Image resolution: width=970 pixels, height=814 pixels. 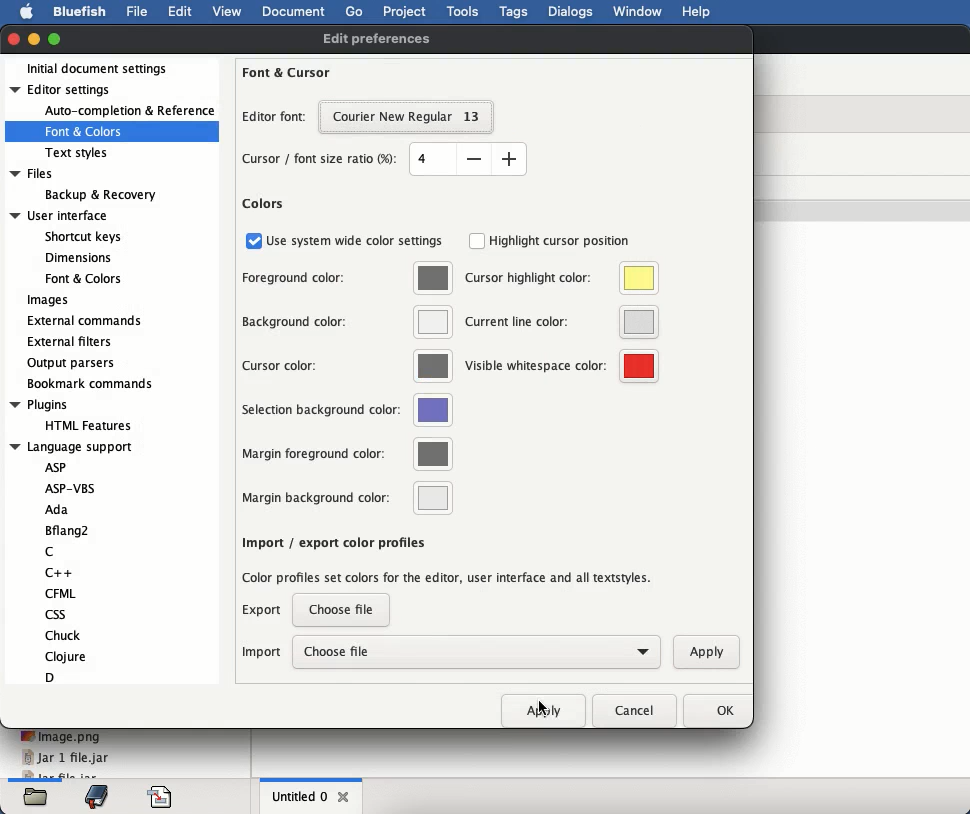 What do you see at coordinates (355, 11) in the screenshot?
I see `go` at bounding box center [355, 11].